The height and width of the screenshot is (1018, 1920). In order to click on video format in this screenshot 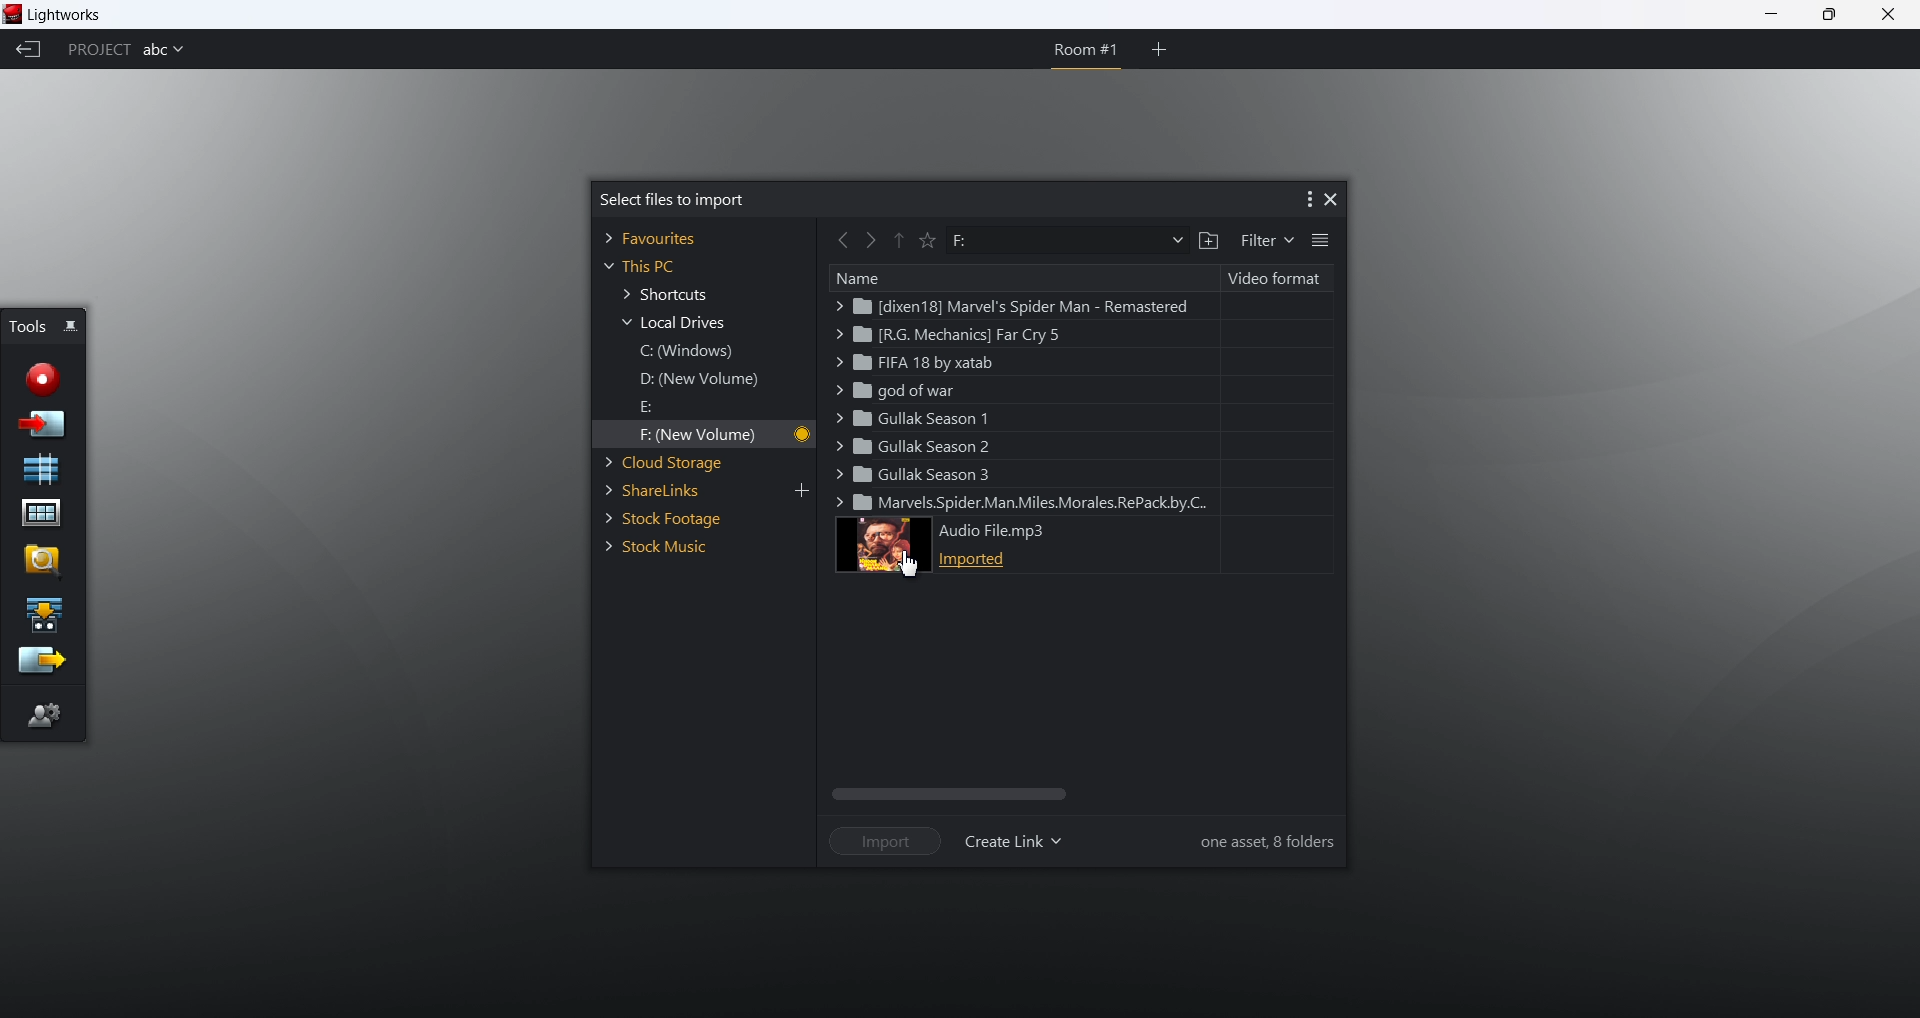, I will do `click(1277, 276)`.